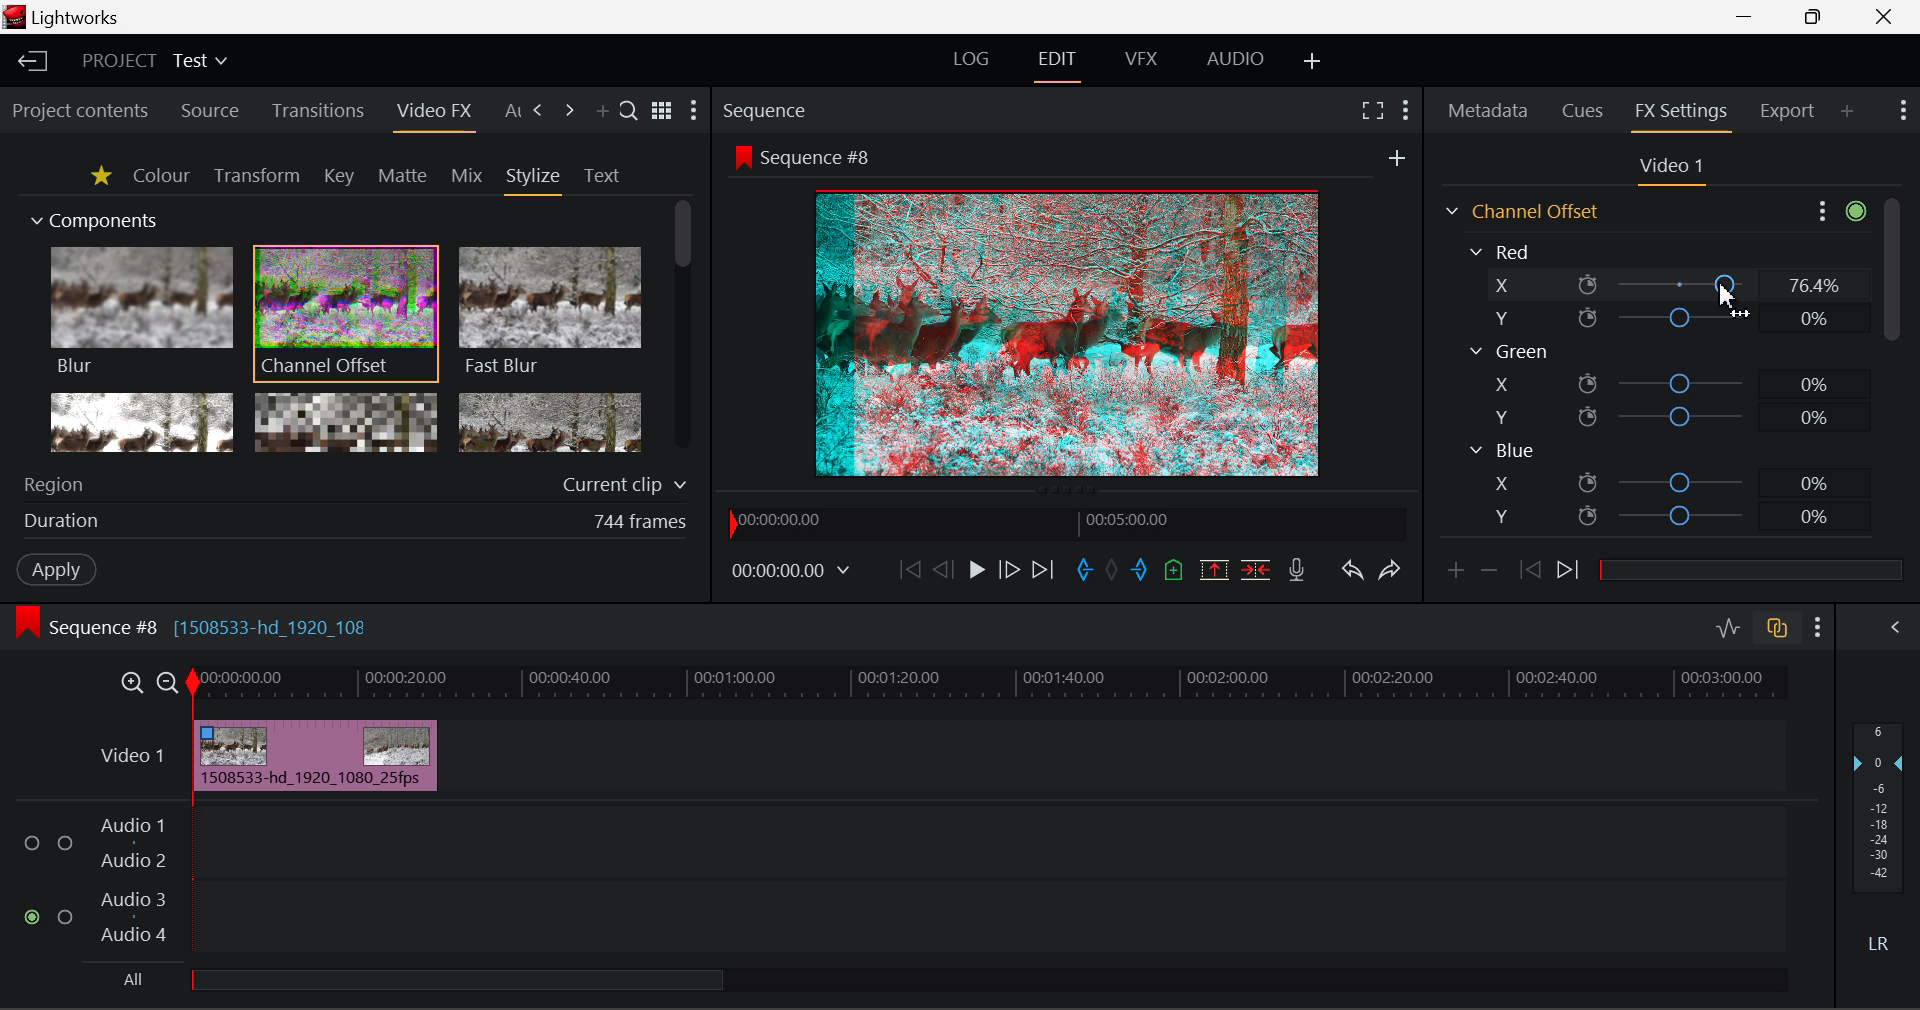 This screenshot has width=1920, height=1010. What do you see at coordinates (160, 175) in the screenshot?
I see `Colour` at bounding box center [160, 175].